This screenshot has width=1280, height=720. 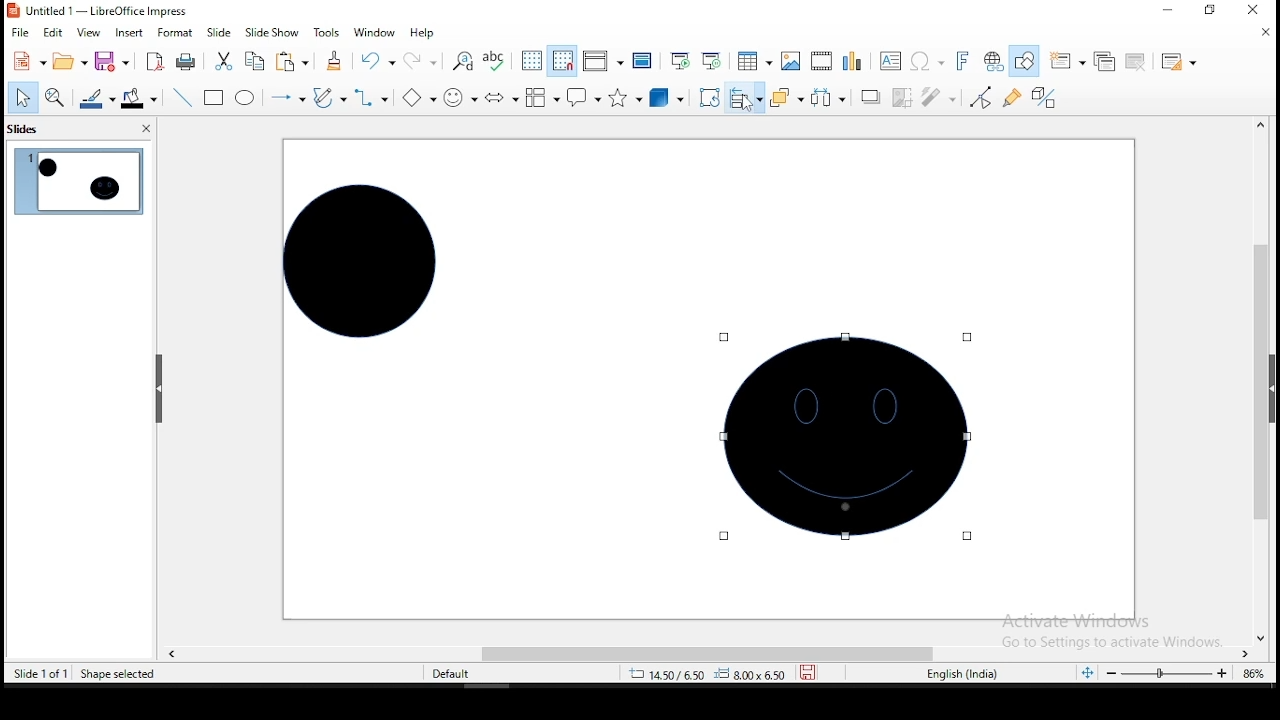 What do you see at coordinates (716, 63) in the screenshot?
I see `start from current slide` at bounding box center [716, 63].